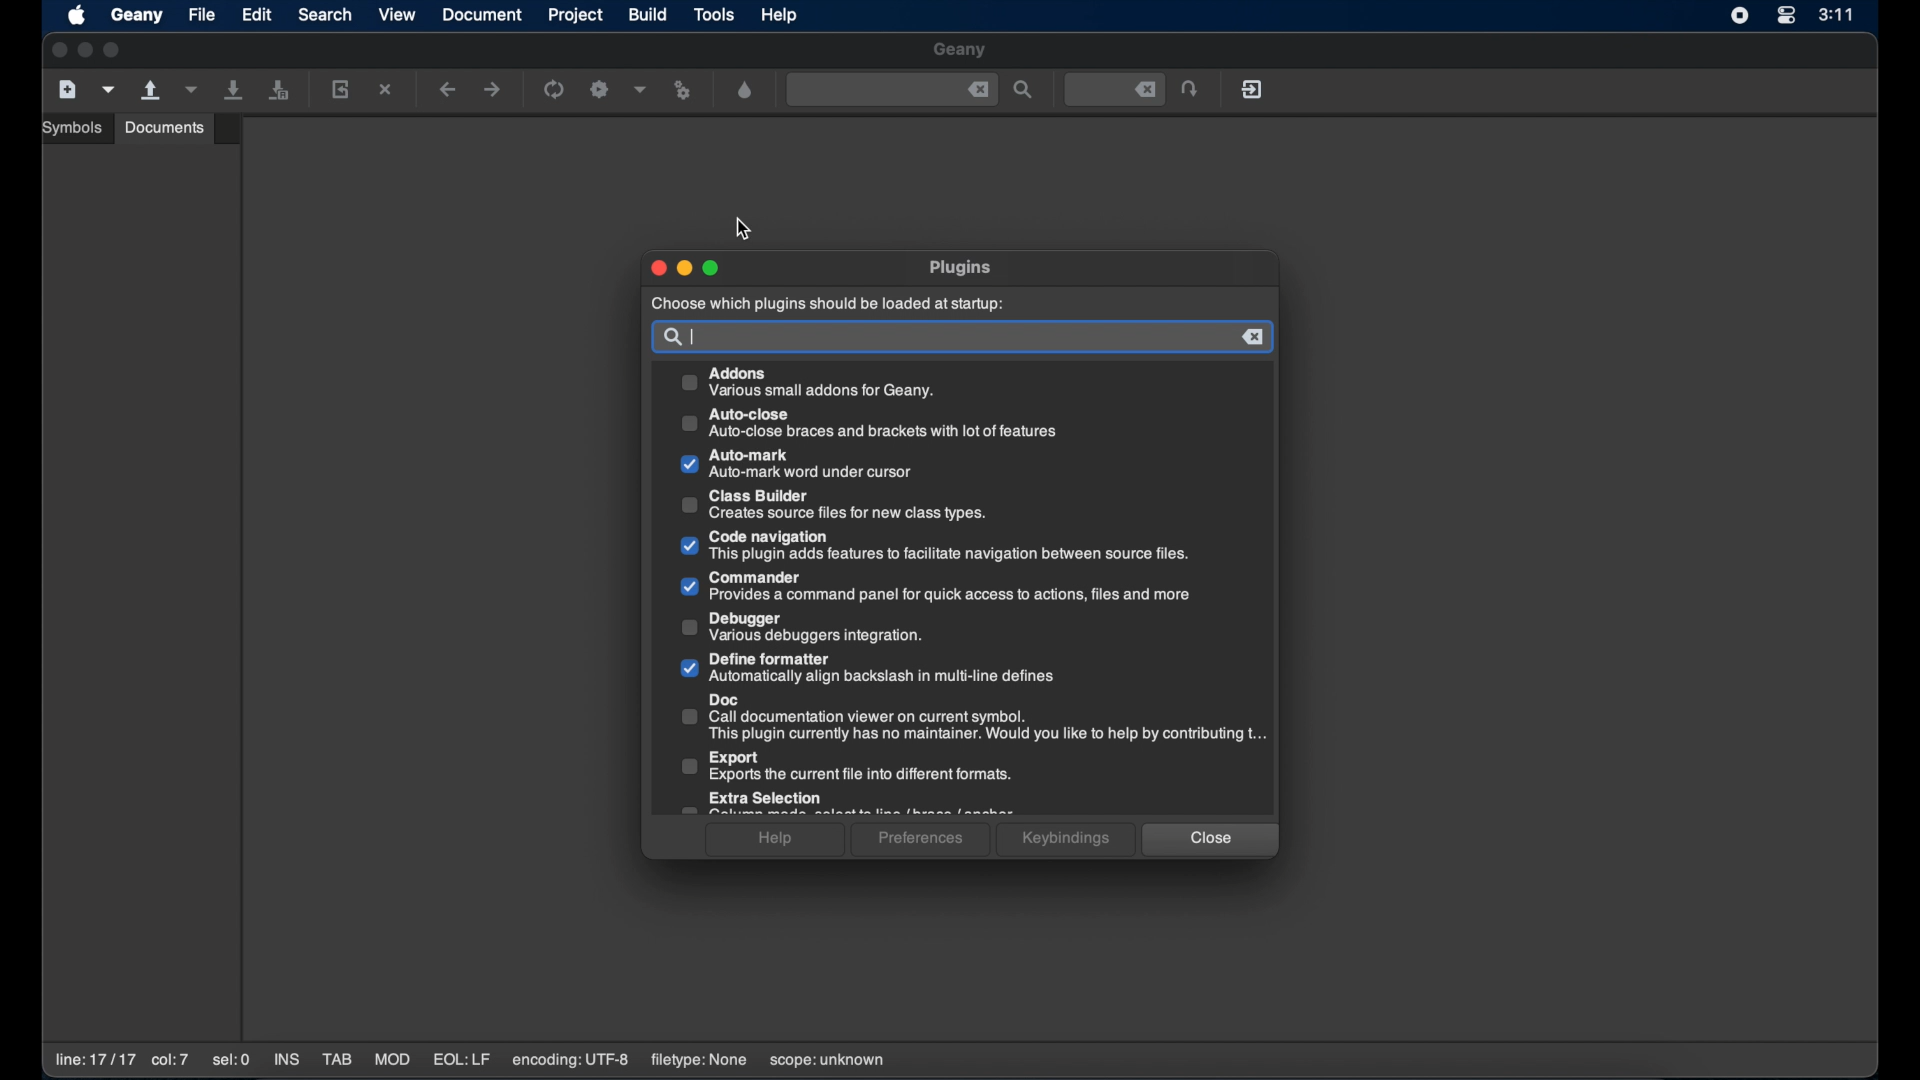  Describe the element at coordinates (641, 89) in the screenshot. I see `choose more build options` at that location.